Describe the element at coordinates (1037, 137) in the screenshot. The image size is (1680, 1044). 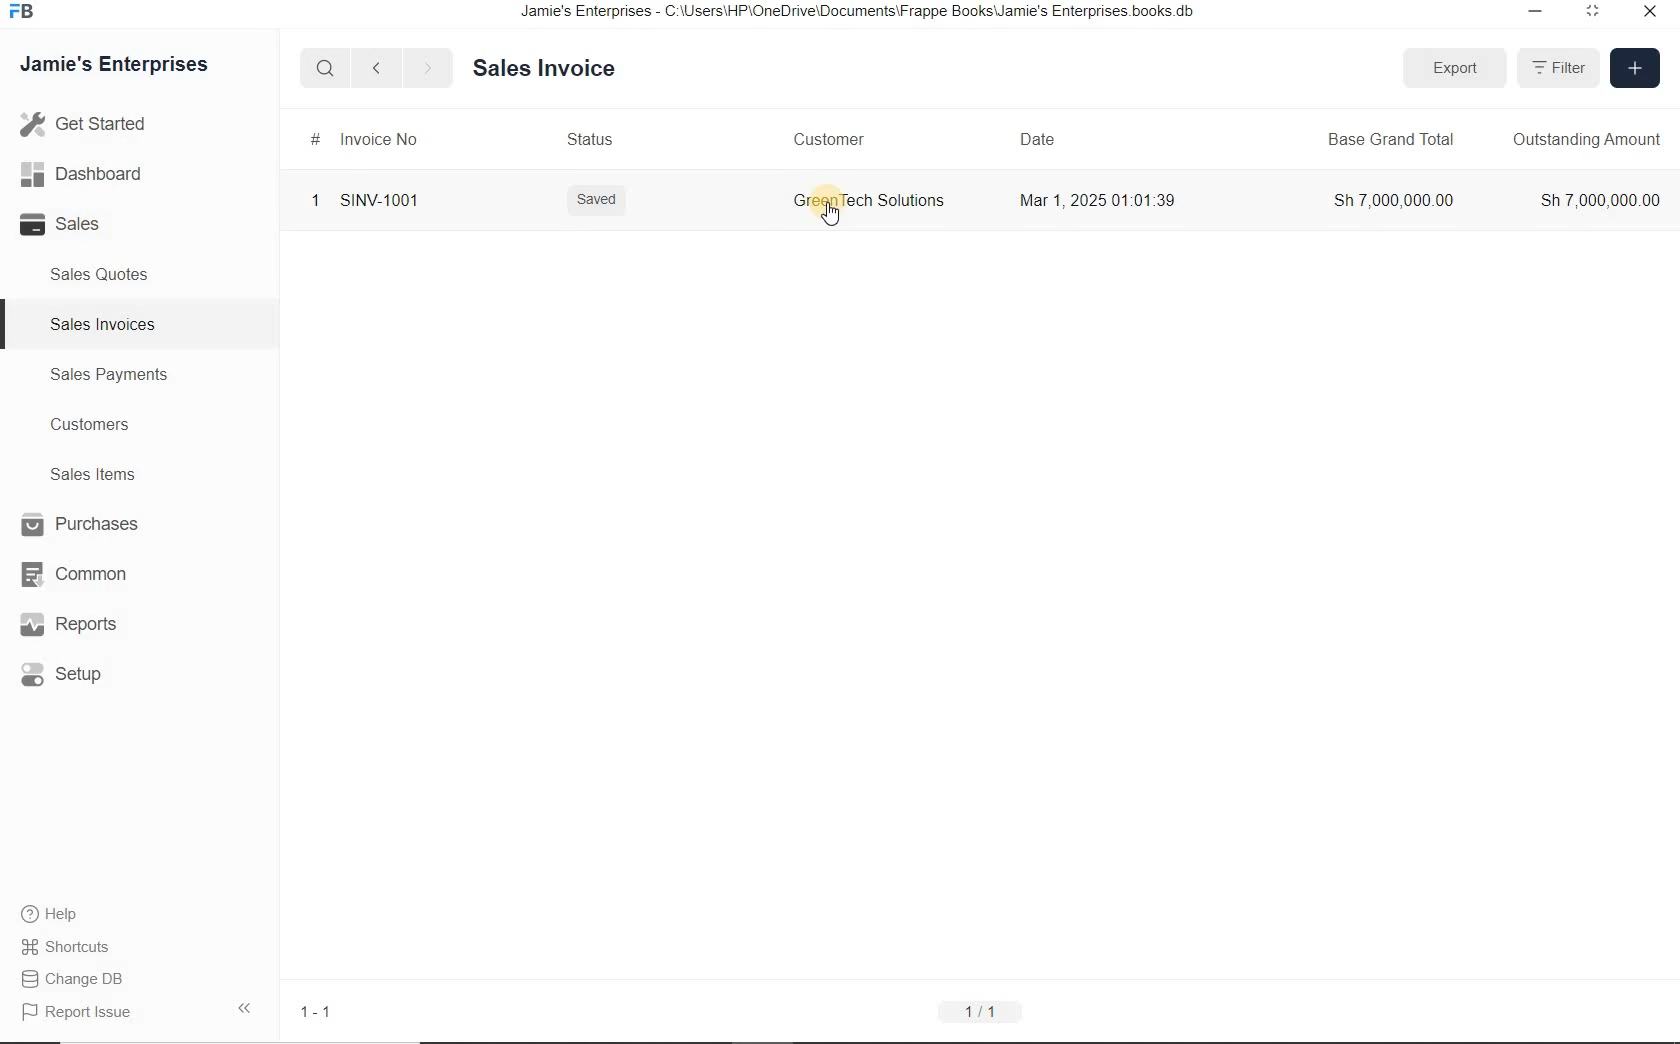
I see `Date` at that location.